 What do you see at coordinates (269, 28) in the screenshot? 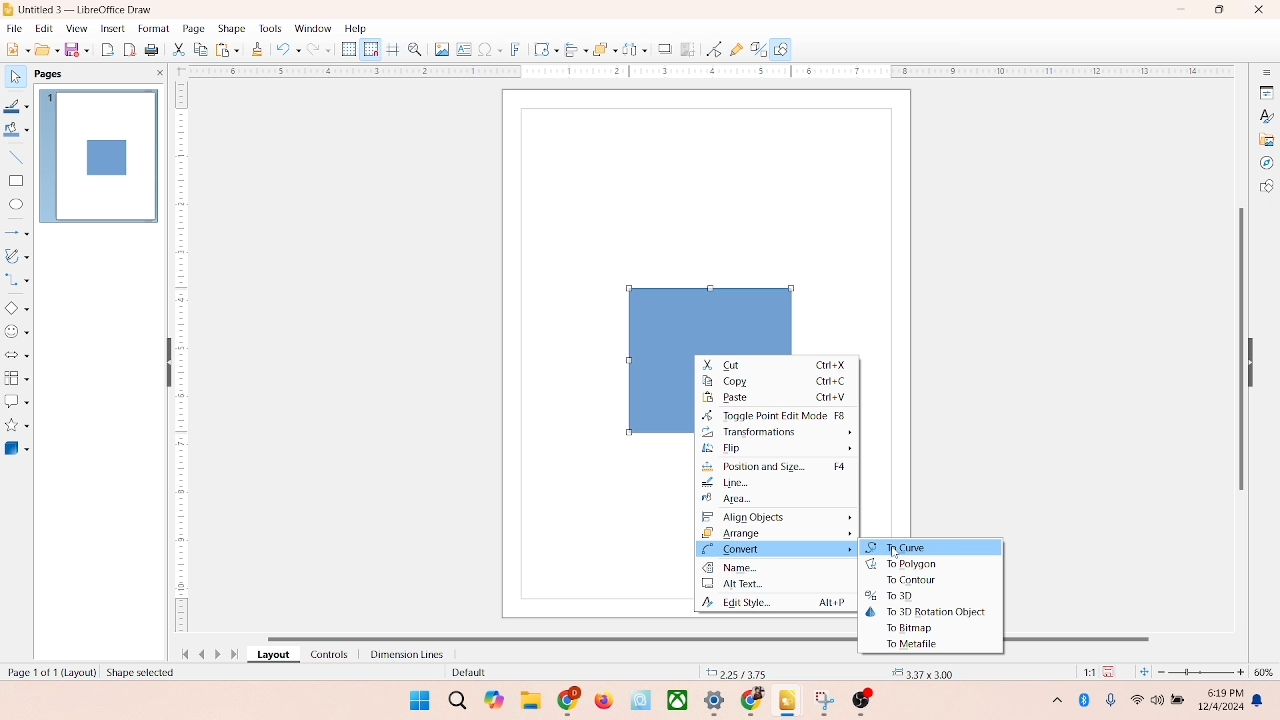
I see `tools` at bounding box center [269, 28].